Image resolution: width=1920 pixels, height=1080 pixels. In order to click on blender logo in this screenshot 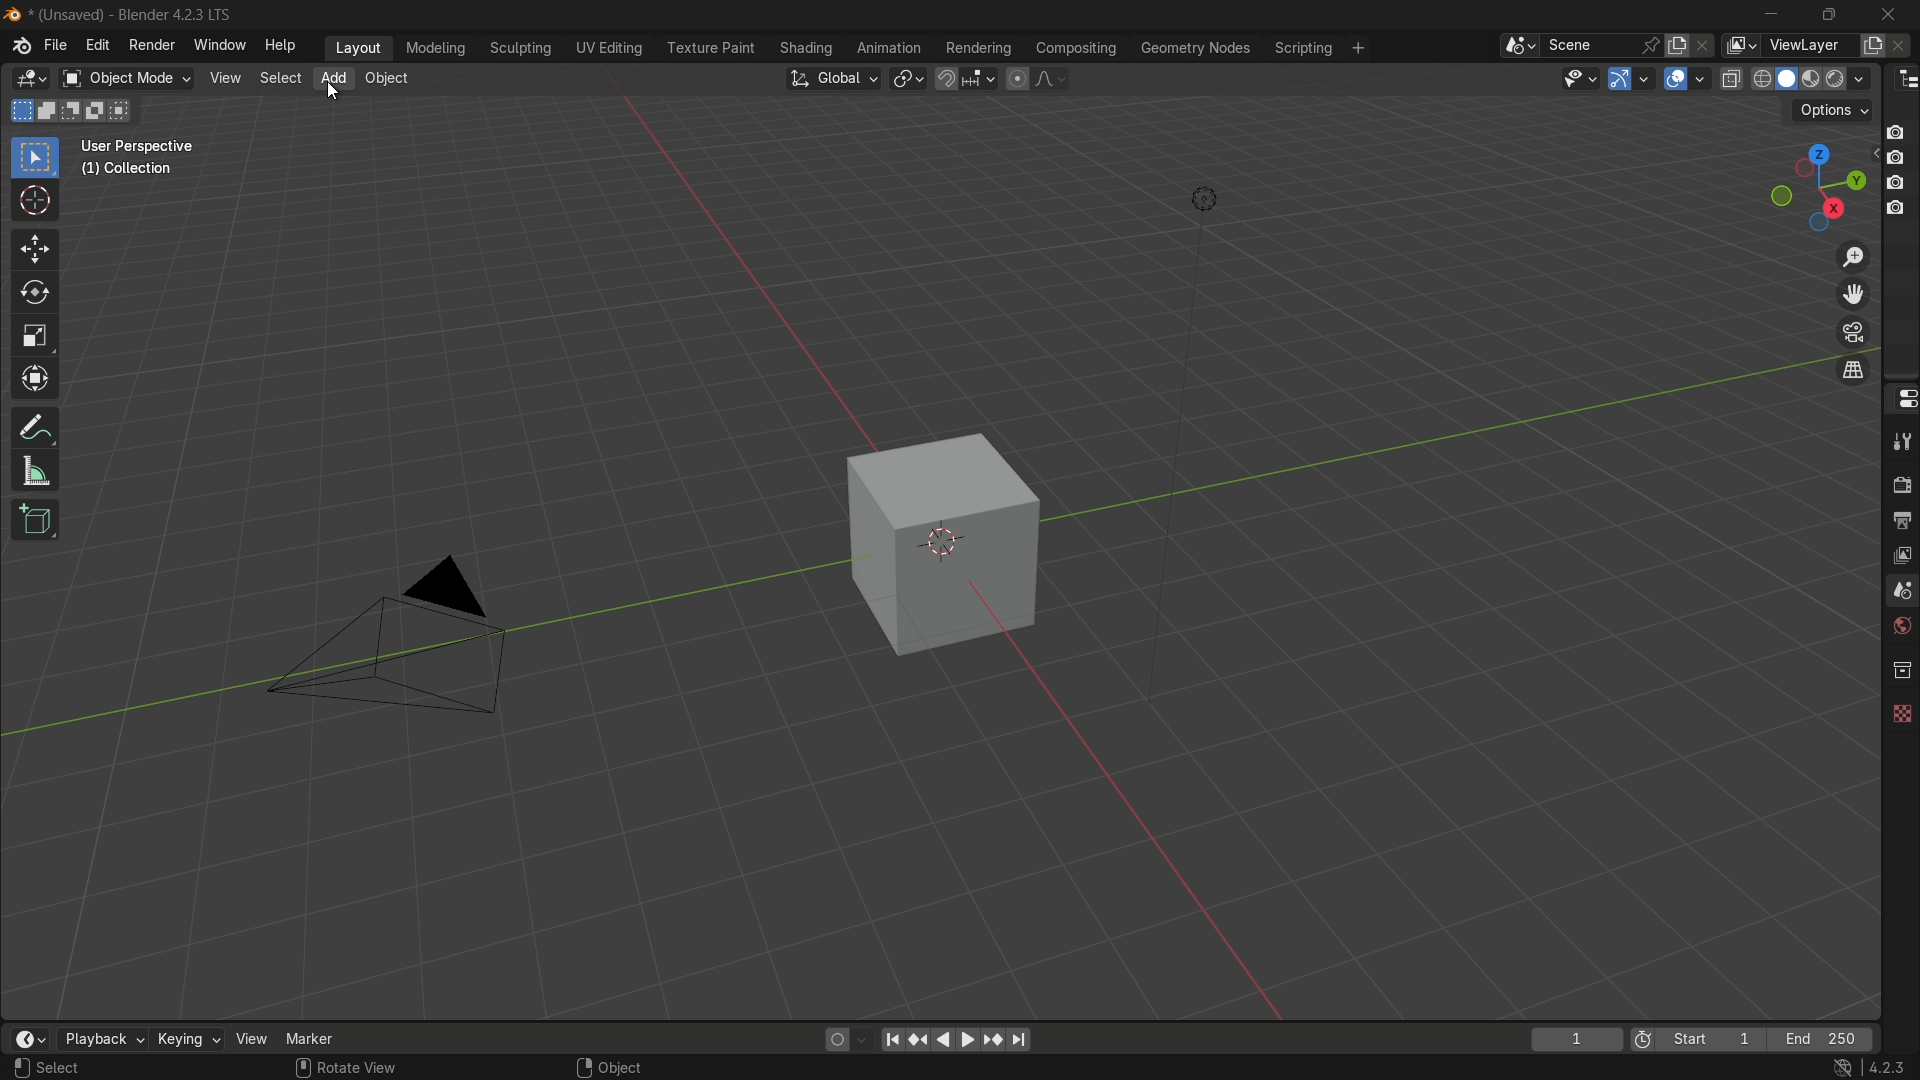, I will do `click(14, 15)`.